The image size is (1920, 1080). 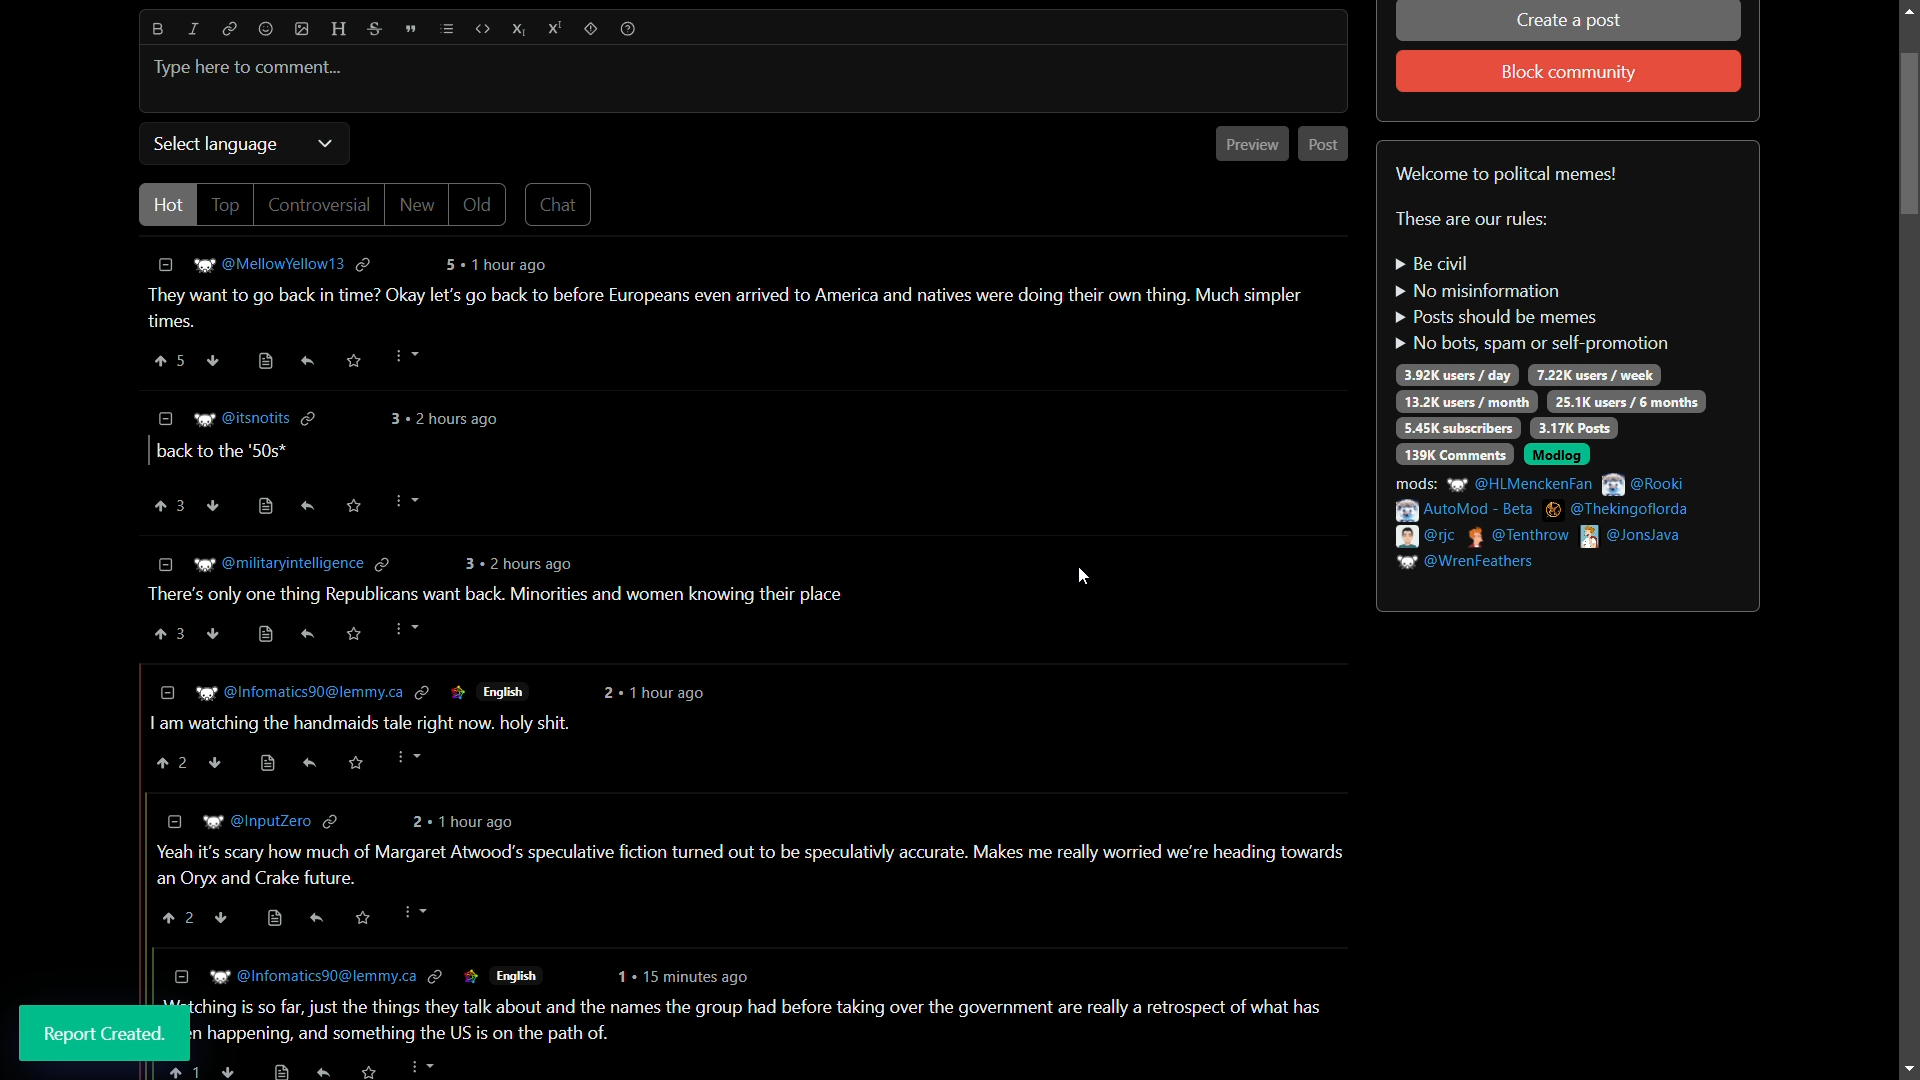 What do you see at coordinates (325, 144) in the screenshot?
I see `dropdown` at bounding box center [325, 144].